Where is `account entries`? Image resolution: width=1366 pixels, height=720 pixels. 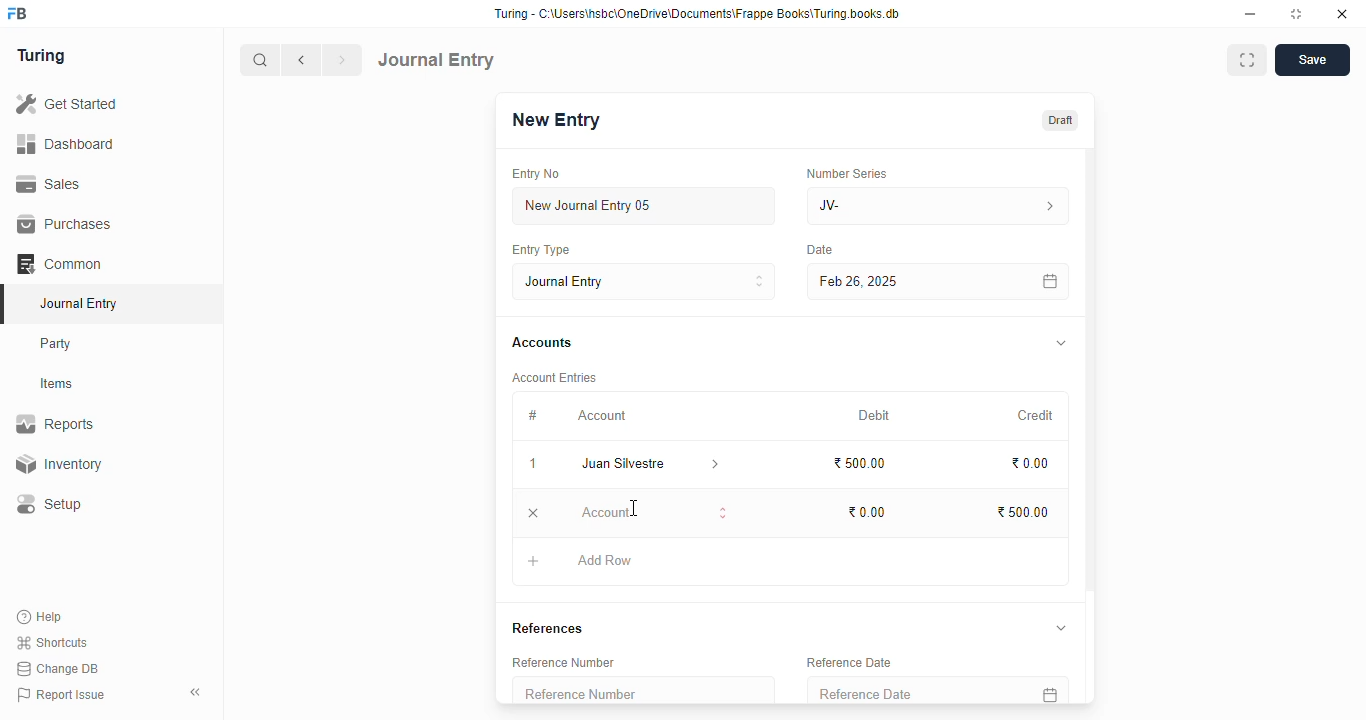
account entries is located at coordinates (554, 377).